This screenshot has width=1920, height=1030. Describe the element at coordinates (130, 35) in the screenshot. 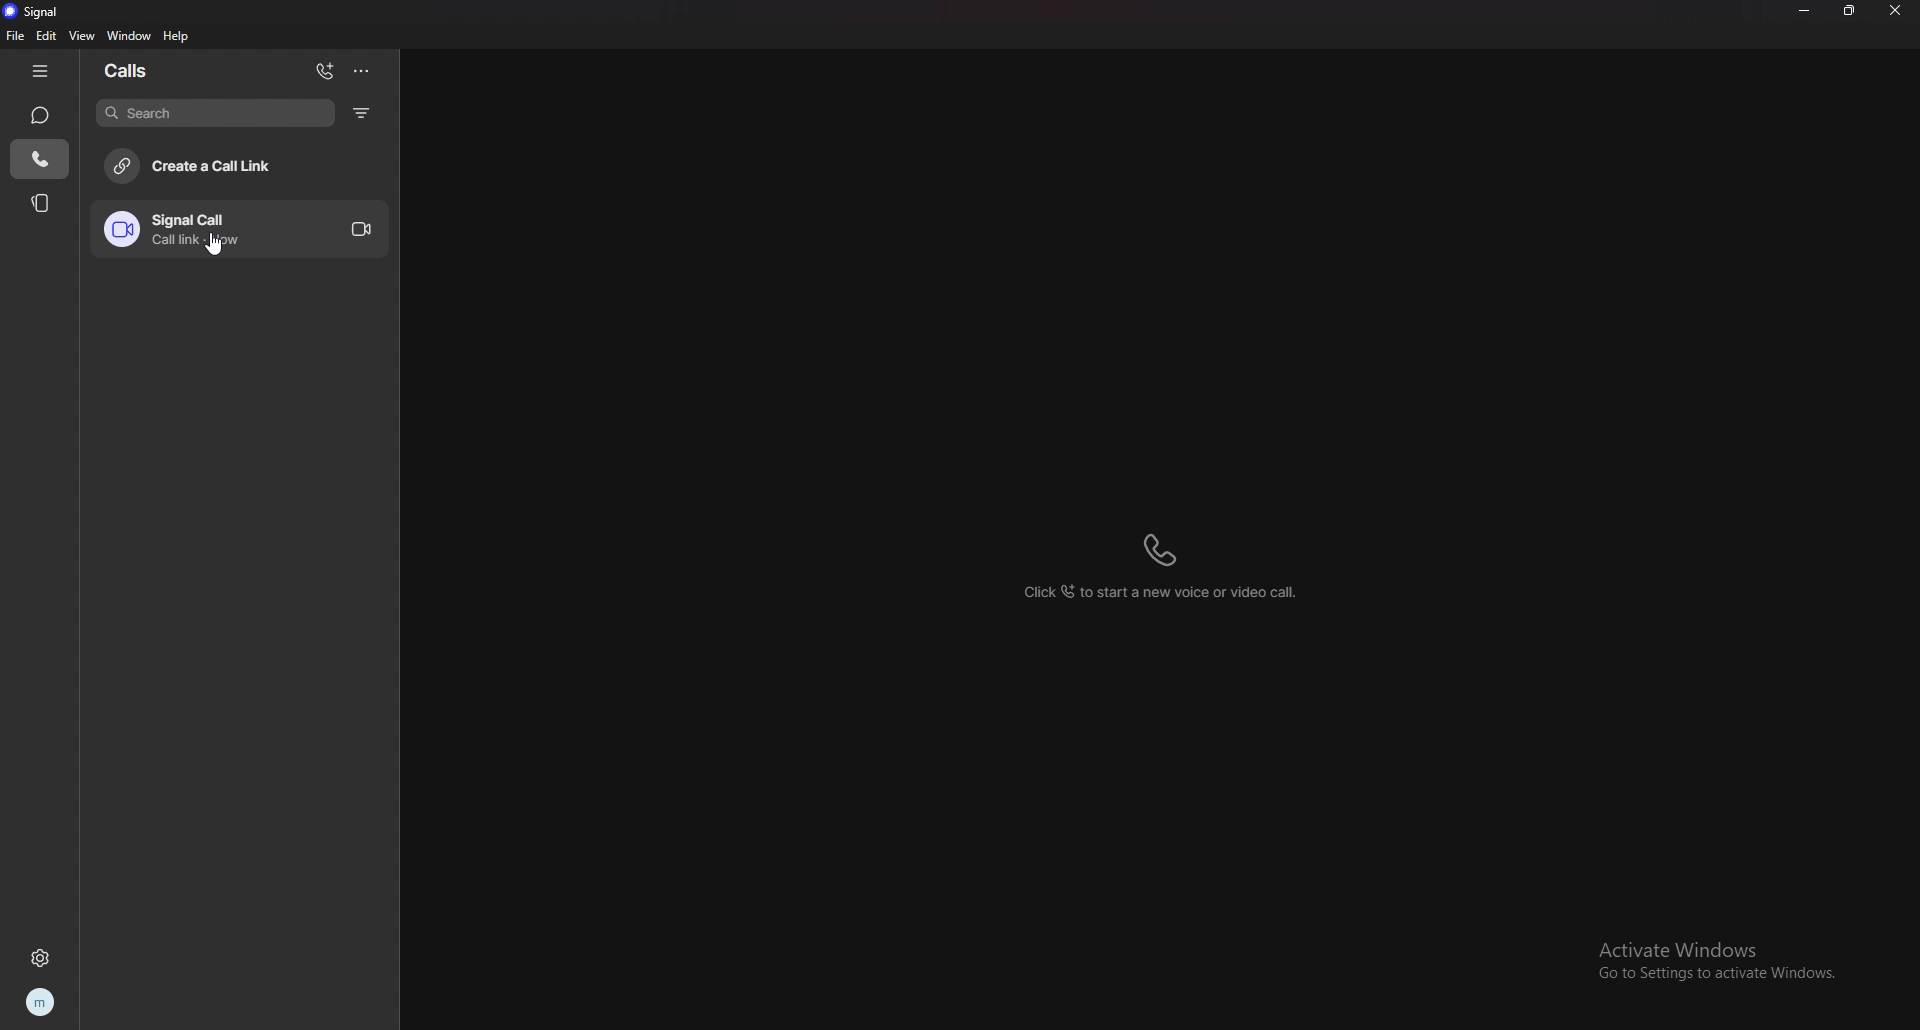

I see `window` at that location.